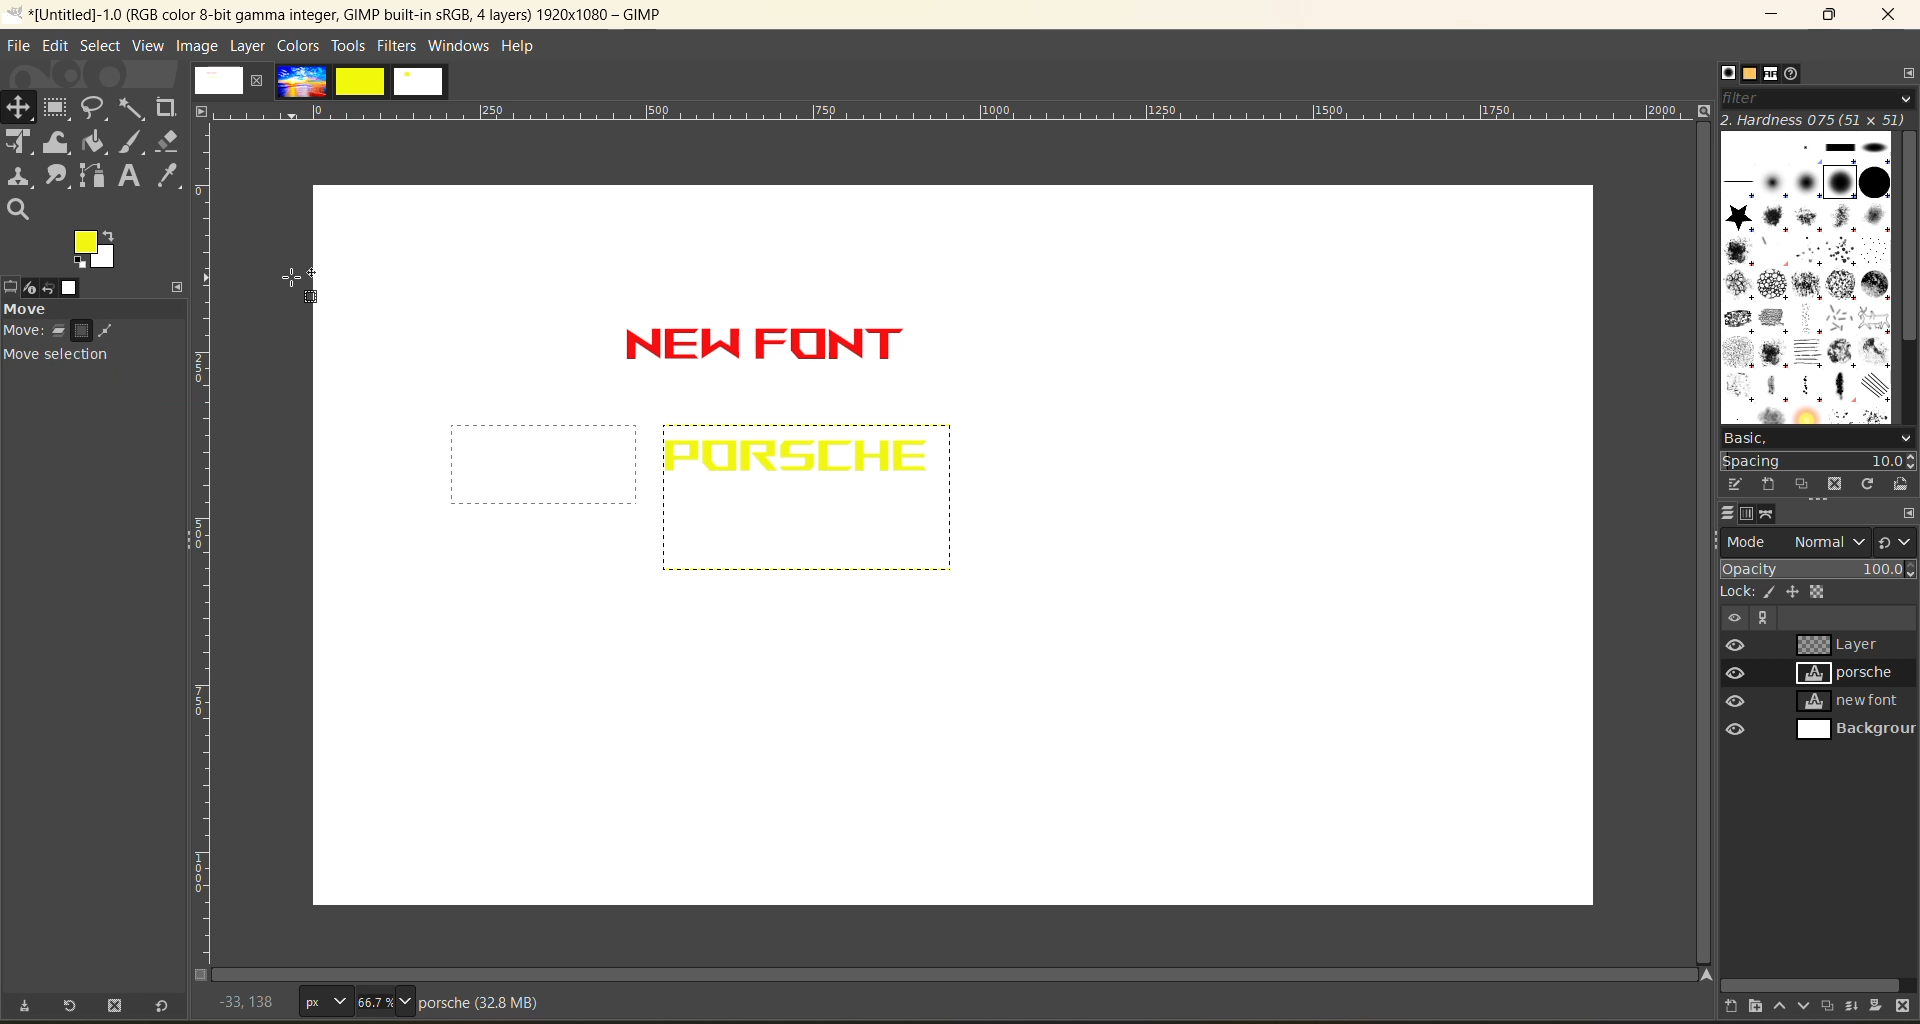 This screenshot has height=1024, width=1920. What do you see at coordinates (1908, 512) in the screenshot?
I see `configure` at bounding box center [1908, 512].